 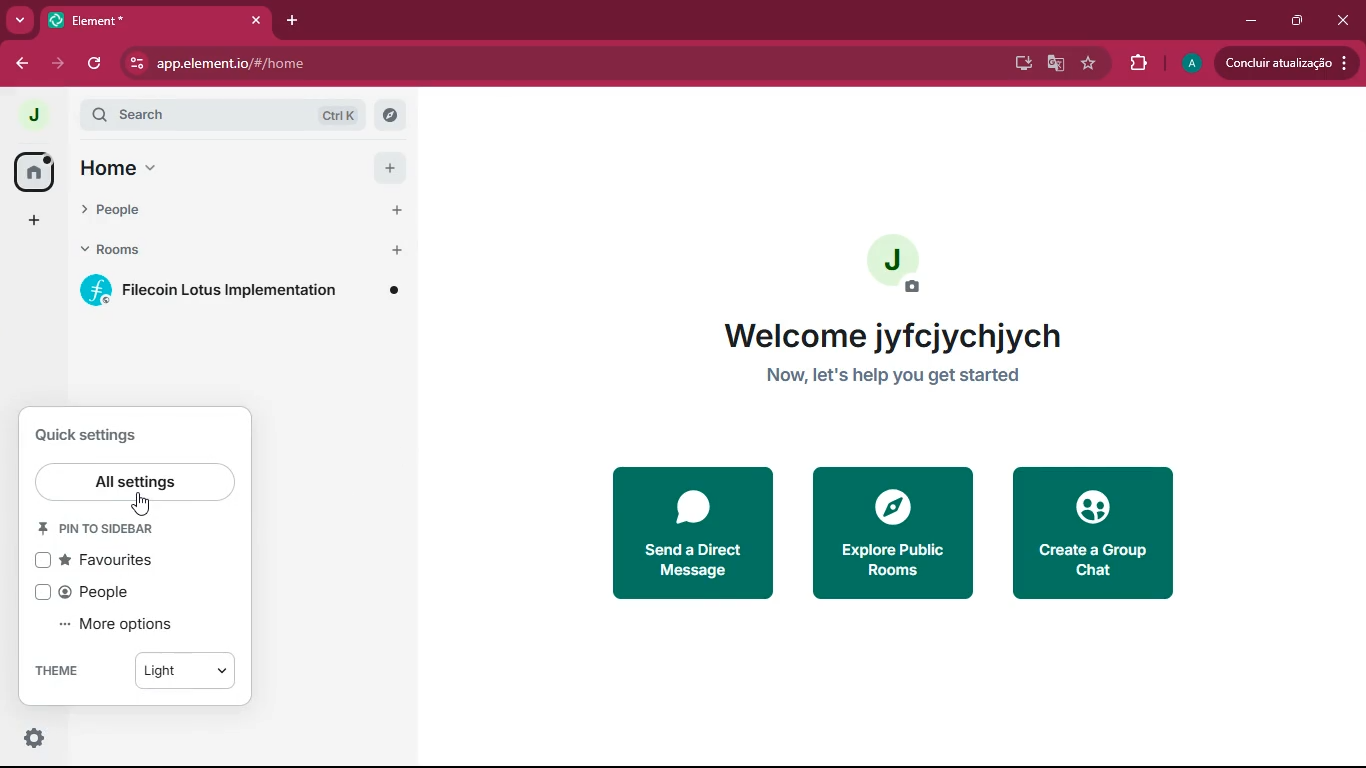 What do you see at coordinates (1022, 65) in the screenshot?
I see `desktop` at bounding box center [1022, 65].